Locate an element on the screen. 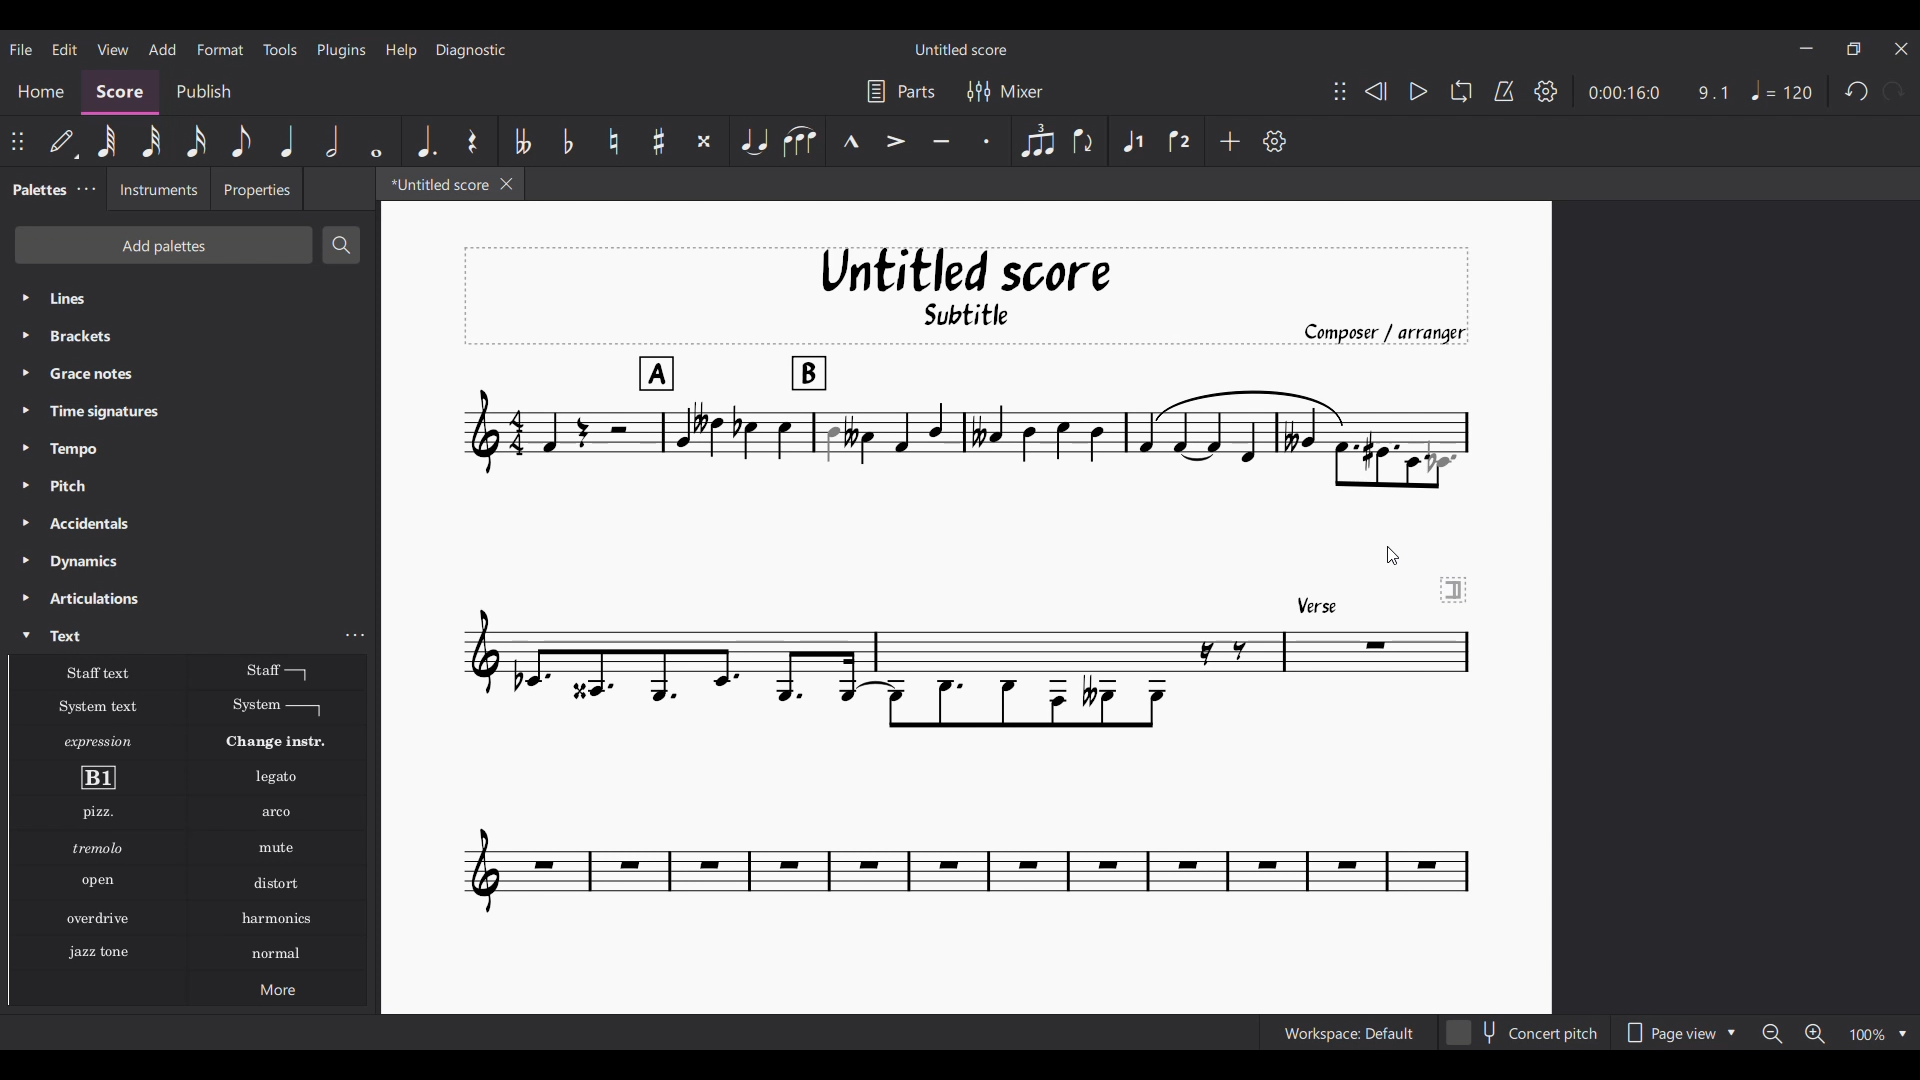 This screenshot has height=1080, width=1920. 32nd note is located at coordinates (151, 141).